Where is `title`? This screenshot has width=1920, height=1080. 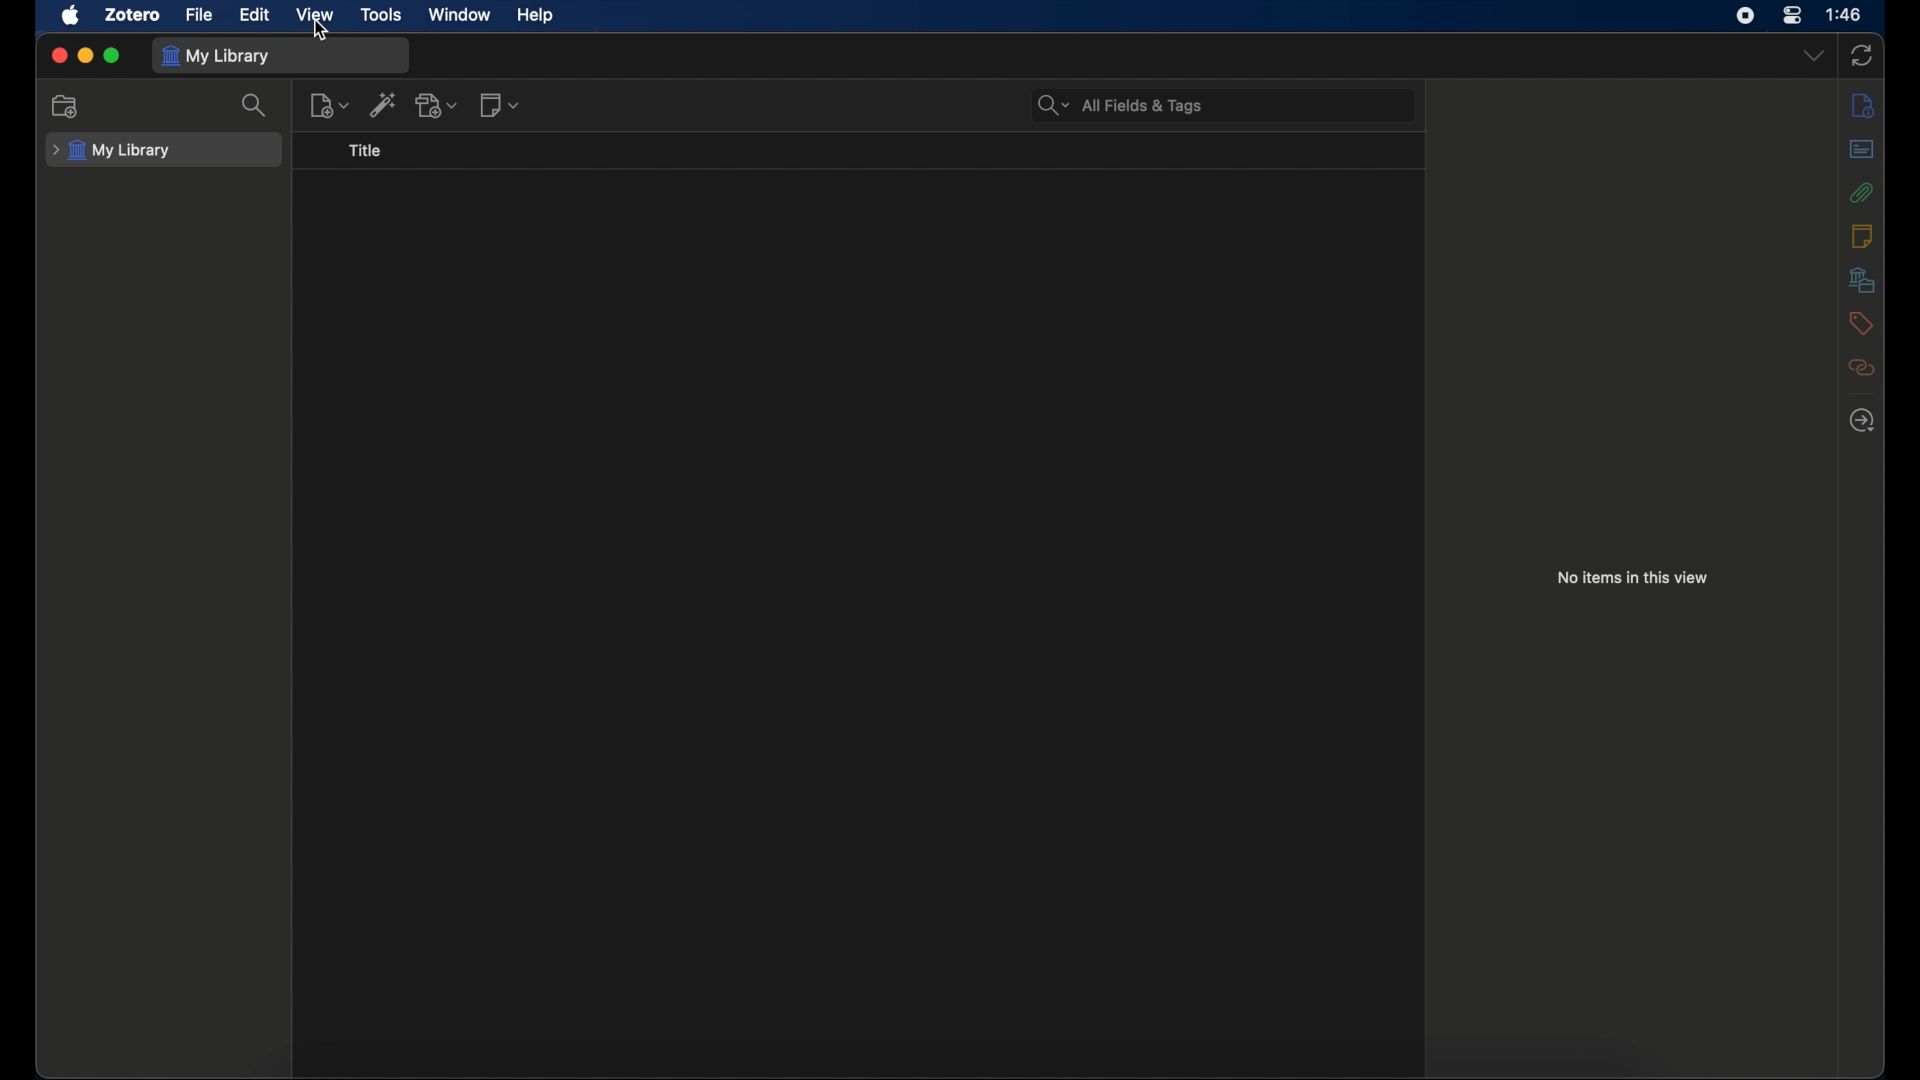 title is located at coordinates (365, 151).